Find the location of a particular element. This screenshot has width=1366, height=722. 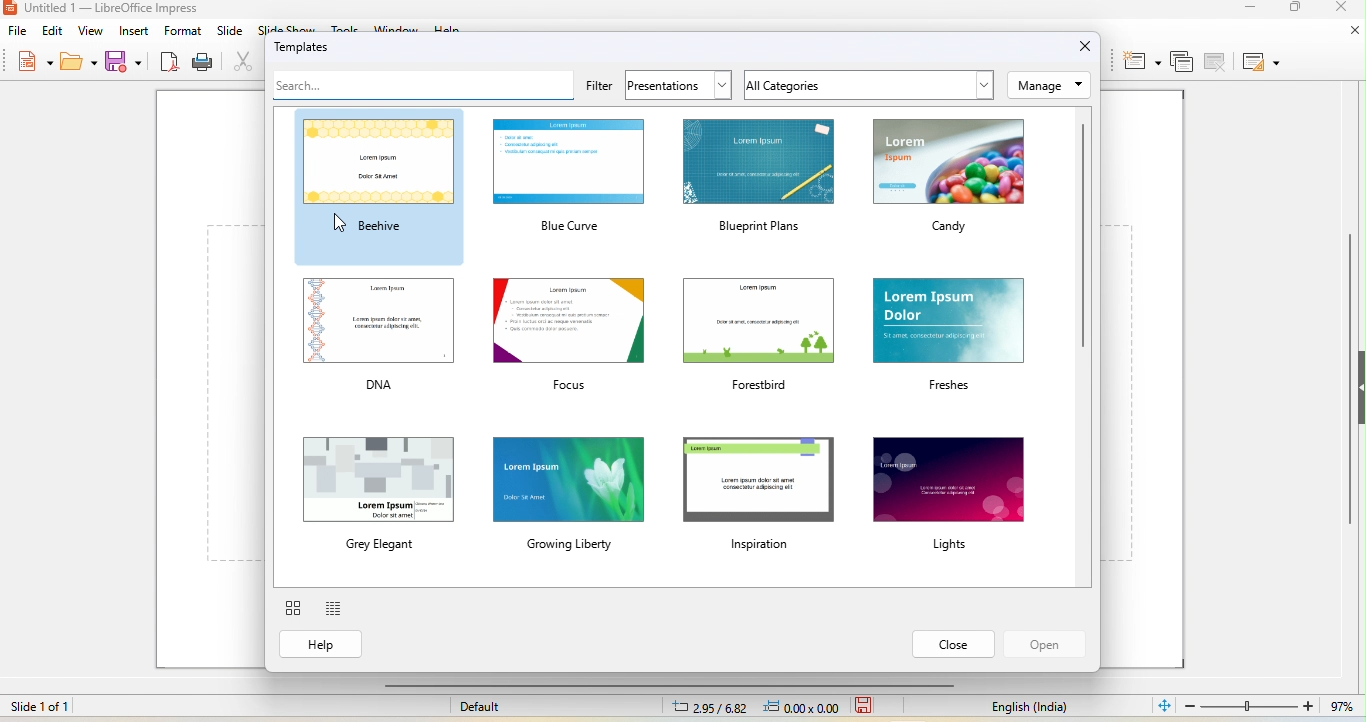

horizontal scroll bar is located at coordinates (667, 686).